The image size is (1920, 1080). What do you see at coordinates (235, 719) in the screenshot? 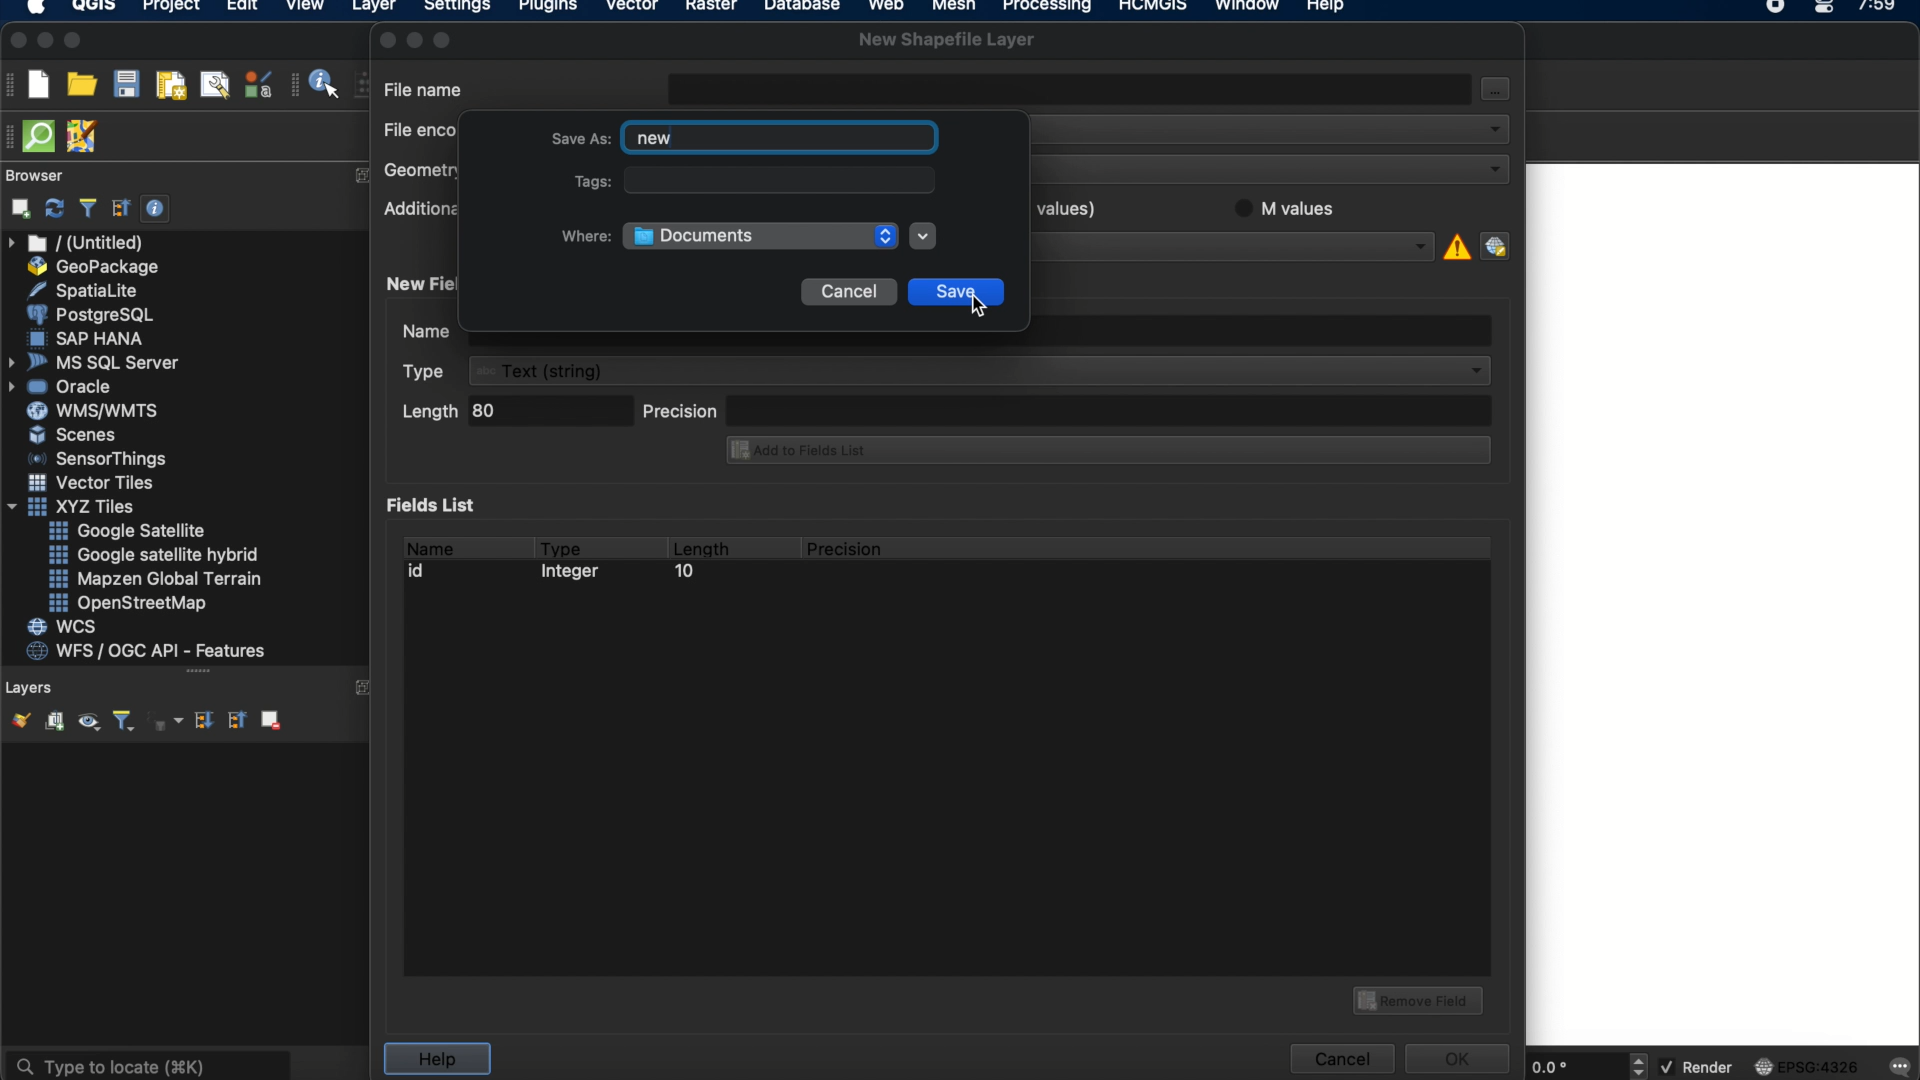
I see `collapse all` at bounding box center [235, 719].